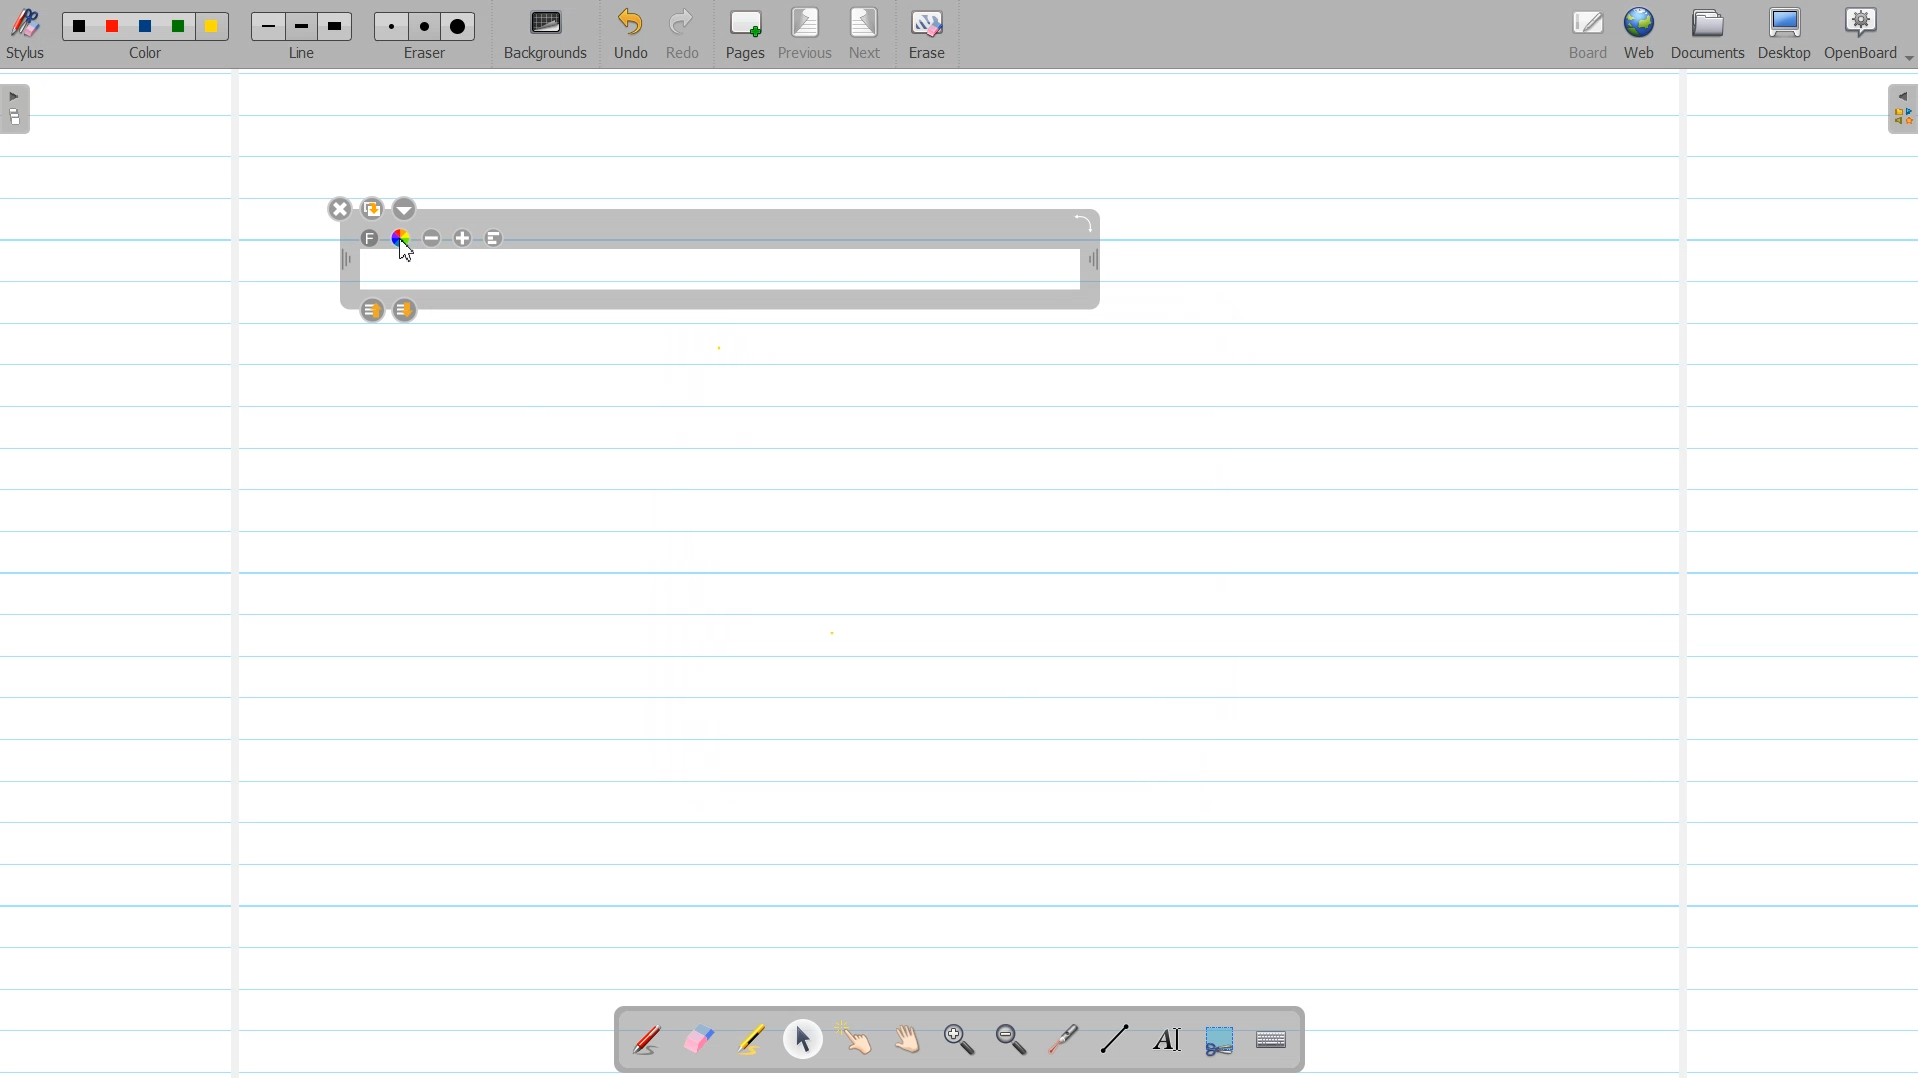  What do you see at coordinates (1272, 1041) in the screenshot?
I see `Display virtual Keyboard` at bounding box center [1272, 1041].